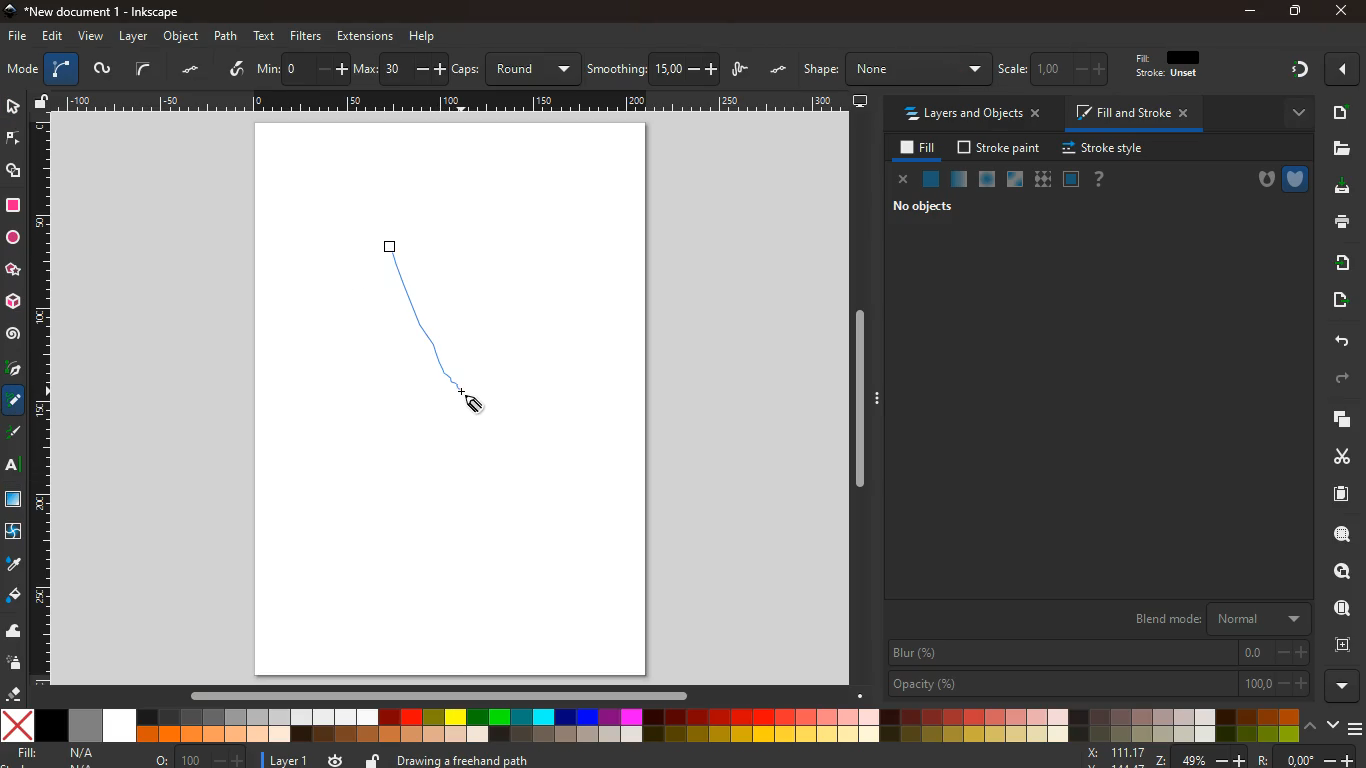 Image resolution: width=1366 pixels, height=768 pixels. I want to click on Vertical scroll bar, so click(855, 399).